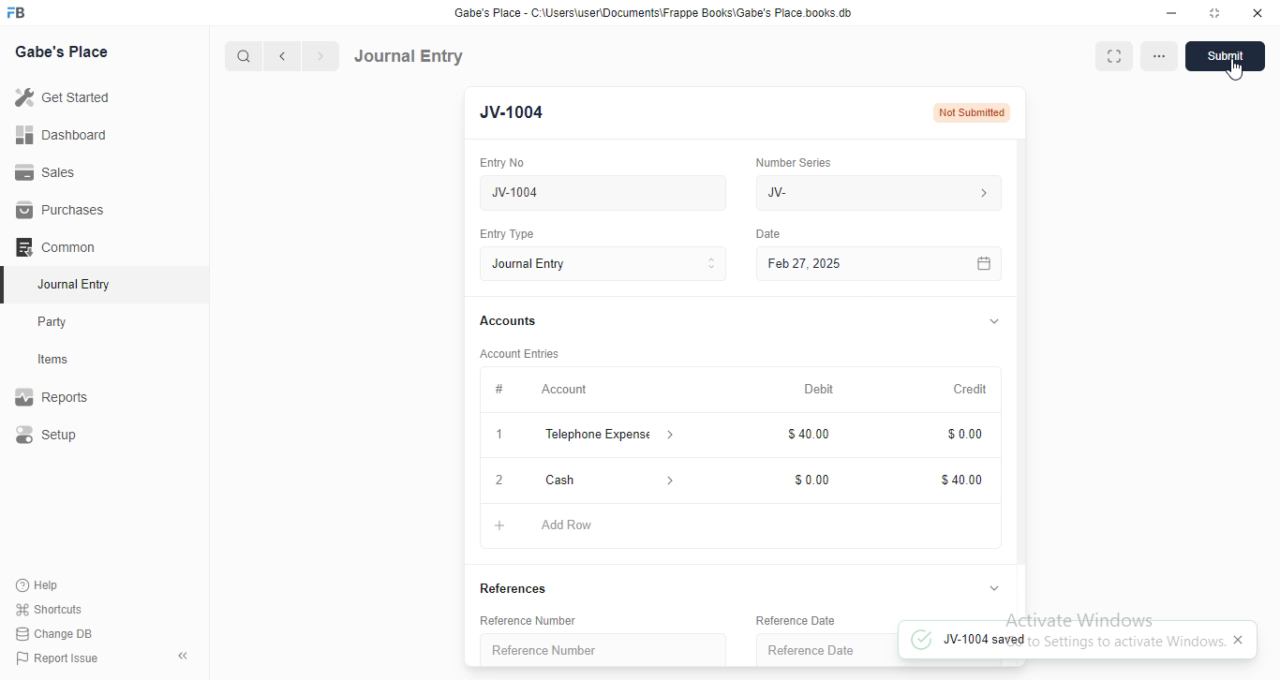 This screenshot has height=680, width=1280. What do you see at coordinates (499, 435) in the screenshot?
I see `1` at bounding box center [499, 435].